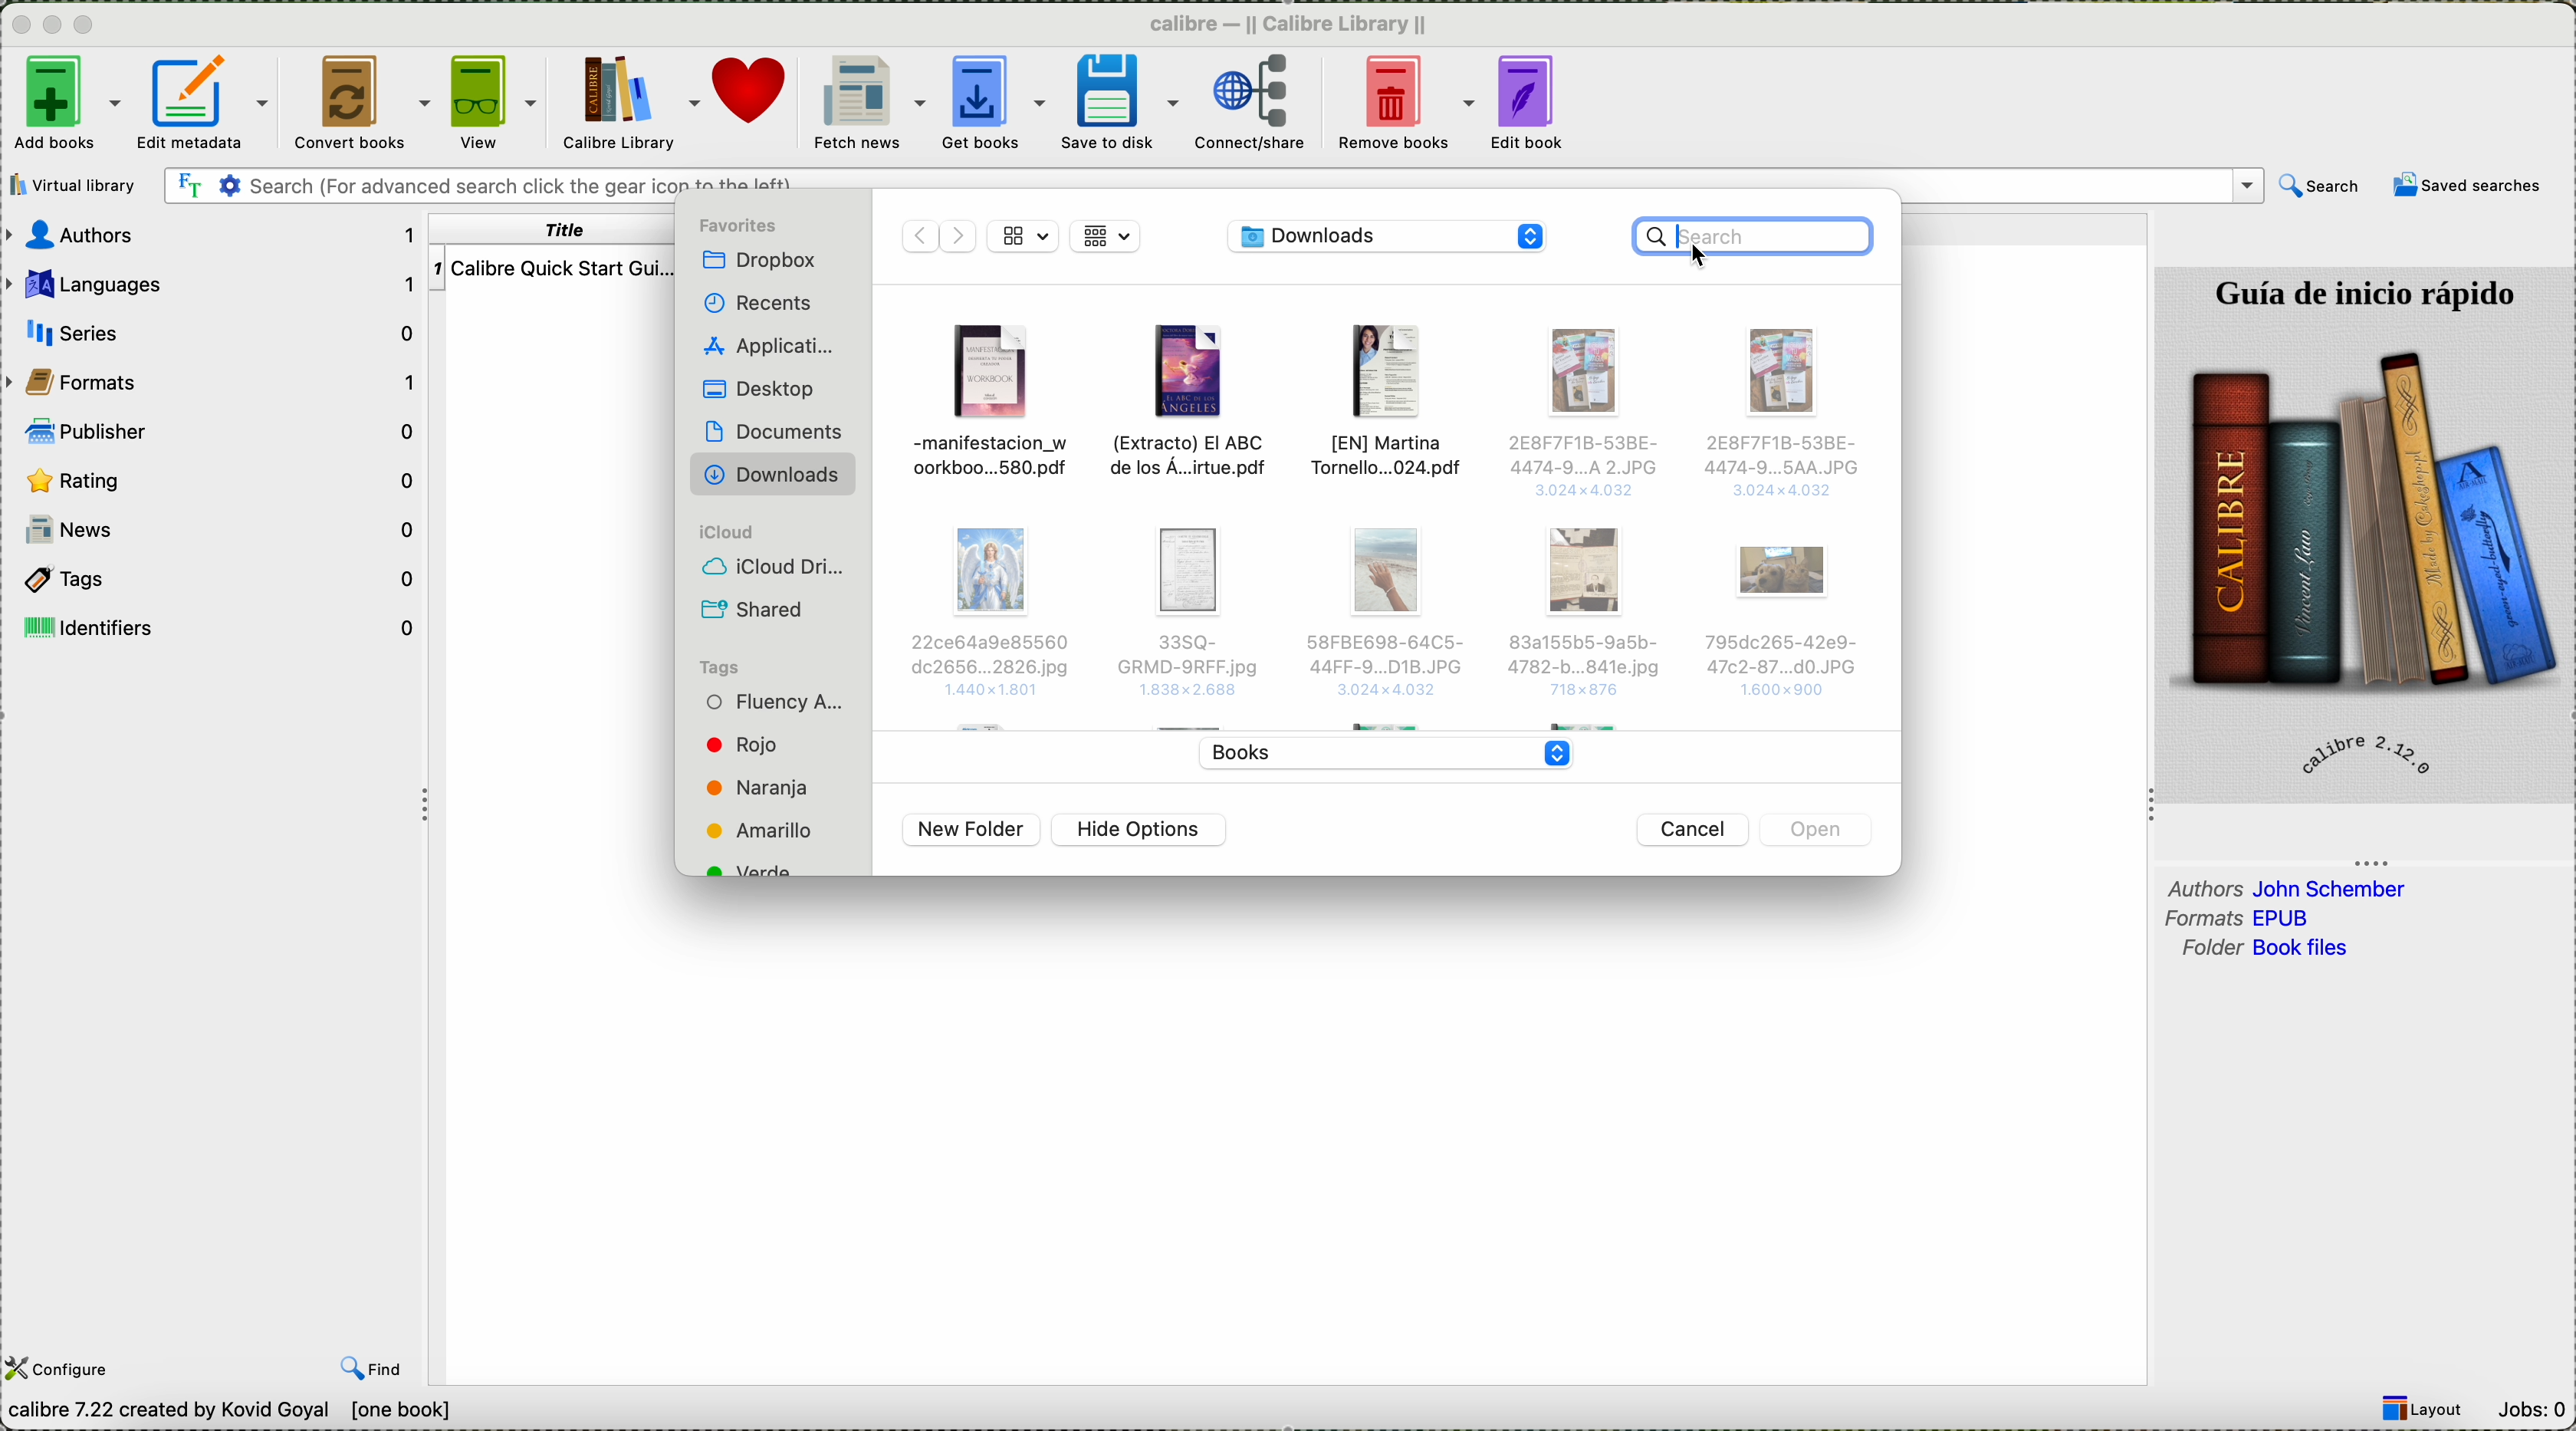 This screenshot has width=2576, height=1431. I want to click on title, so click(557, 230).